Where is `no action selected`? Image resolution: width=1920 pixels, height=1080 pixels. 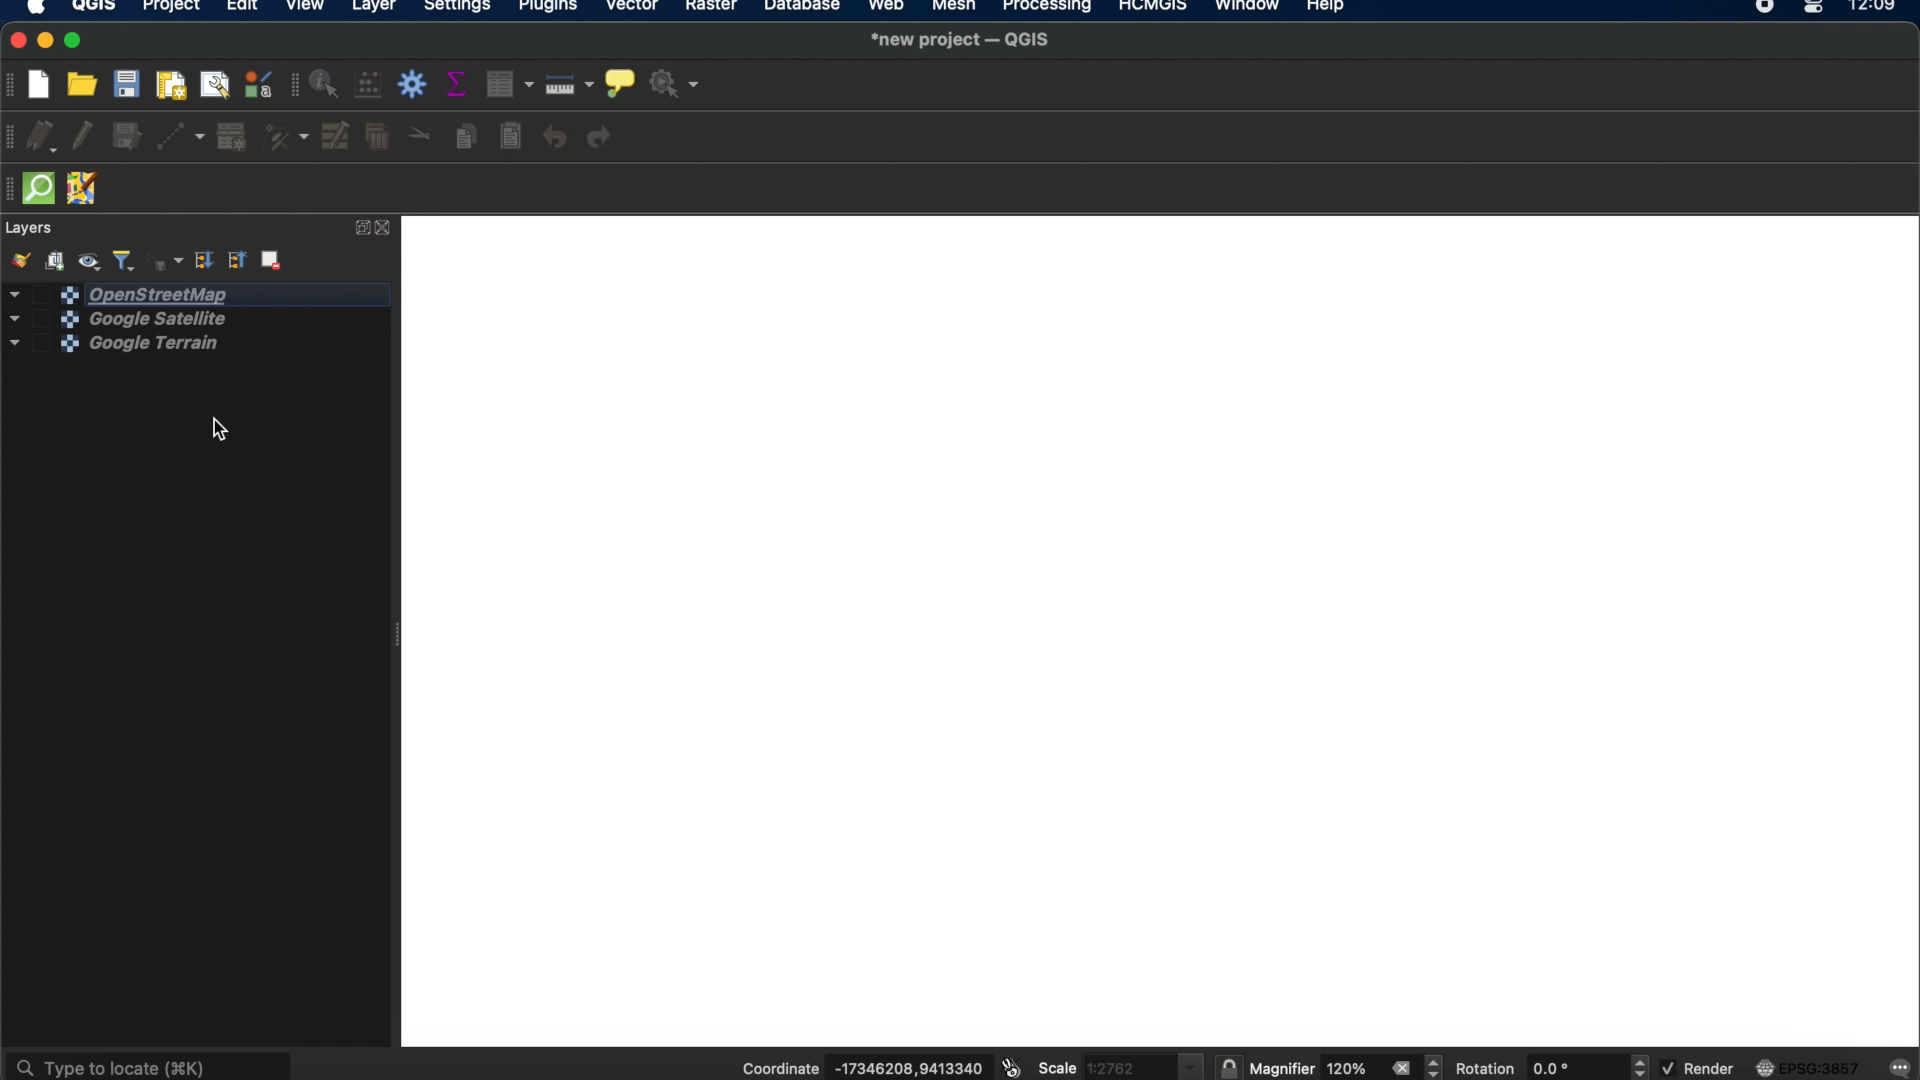 no action selected is located at coordinates (674, 85).